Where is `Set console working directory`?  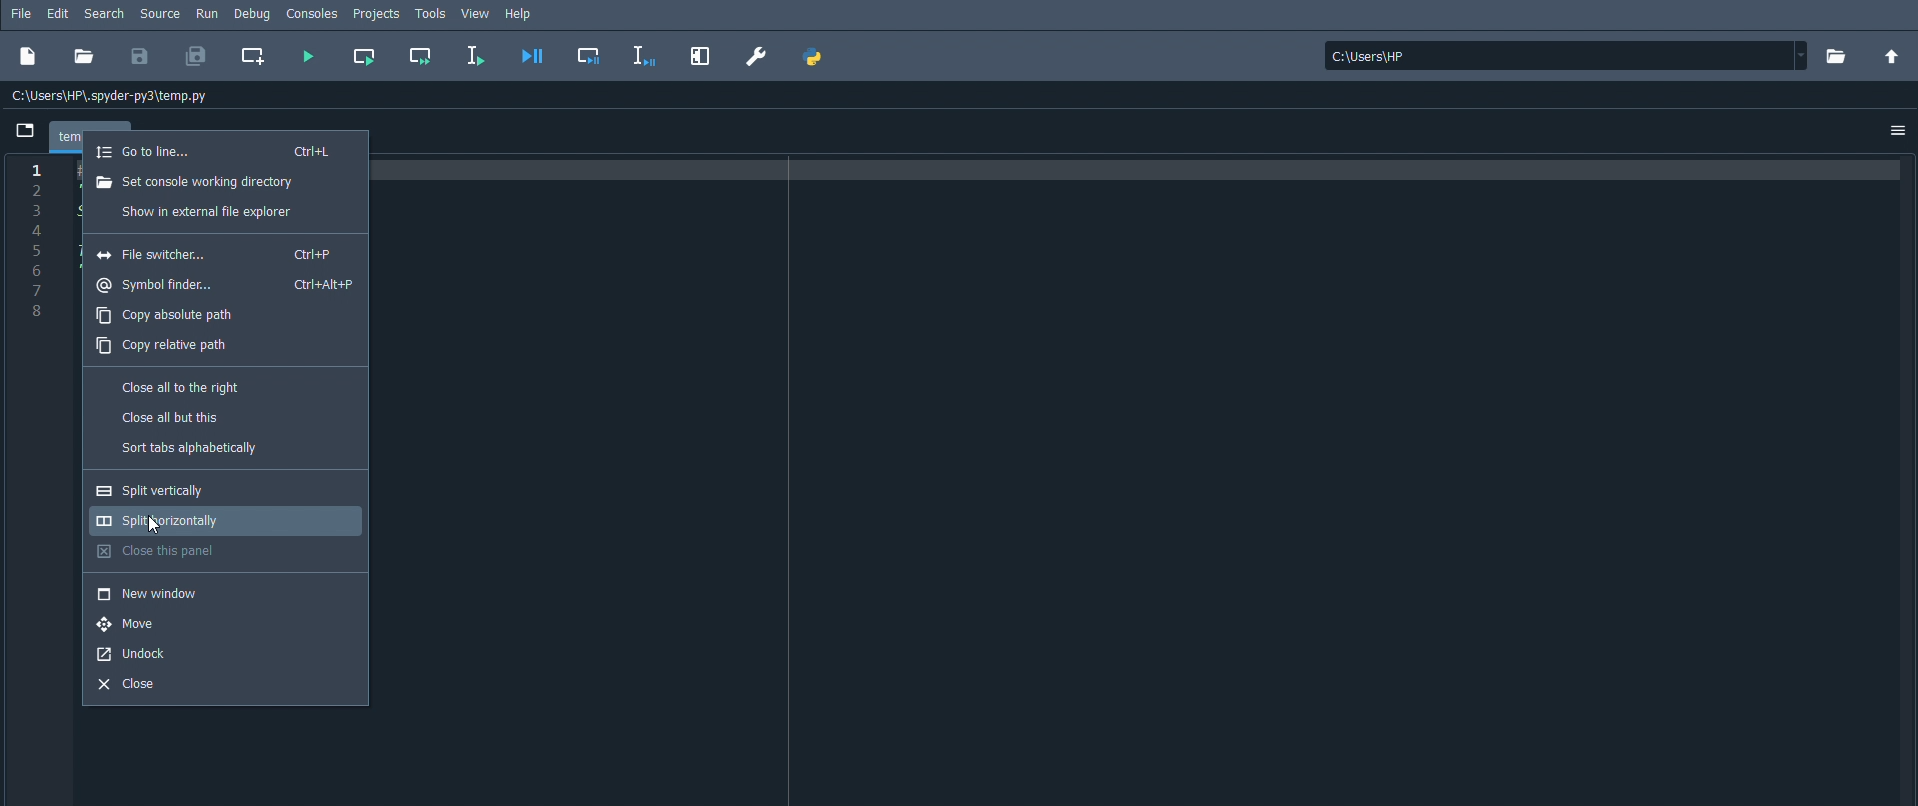
Set console working directory is located at coordinates (197, 183).